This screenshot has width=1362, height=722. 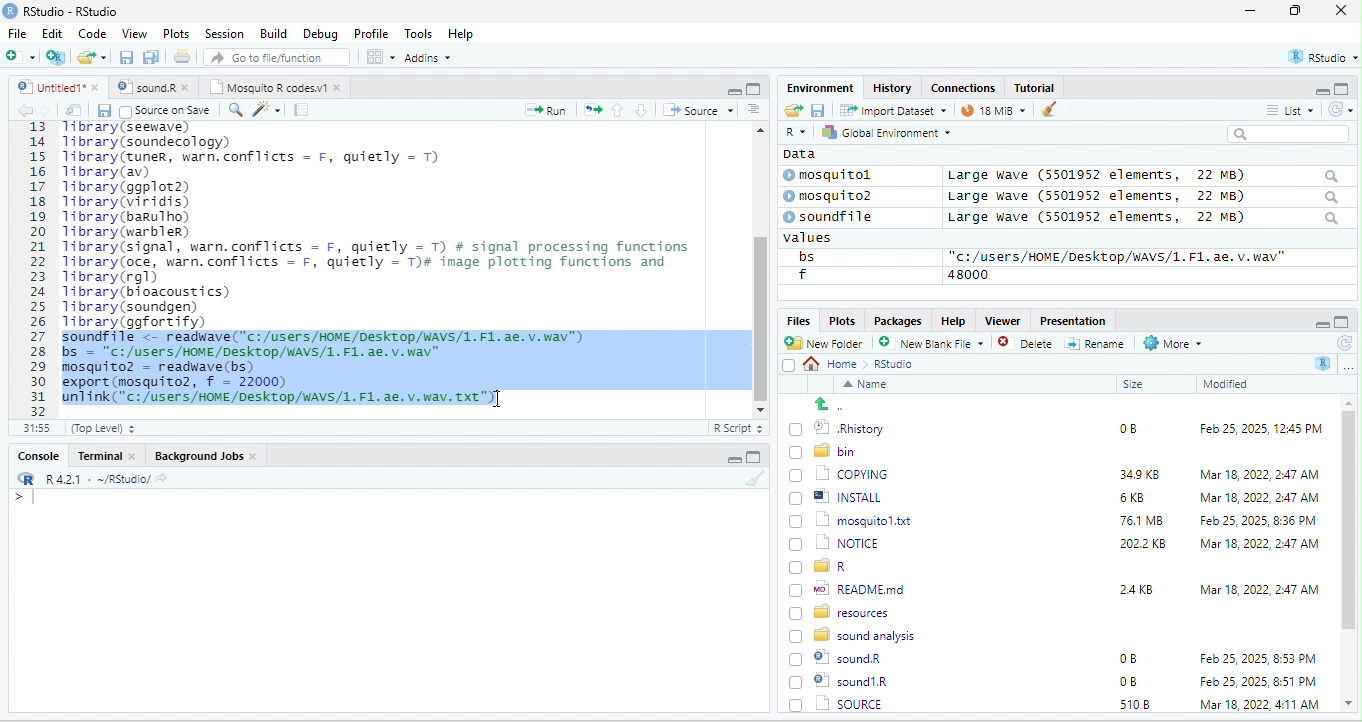 What do you see at coordinates (802, 275) in the screenshot?
I see `f` at bounding box center [802, 275].